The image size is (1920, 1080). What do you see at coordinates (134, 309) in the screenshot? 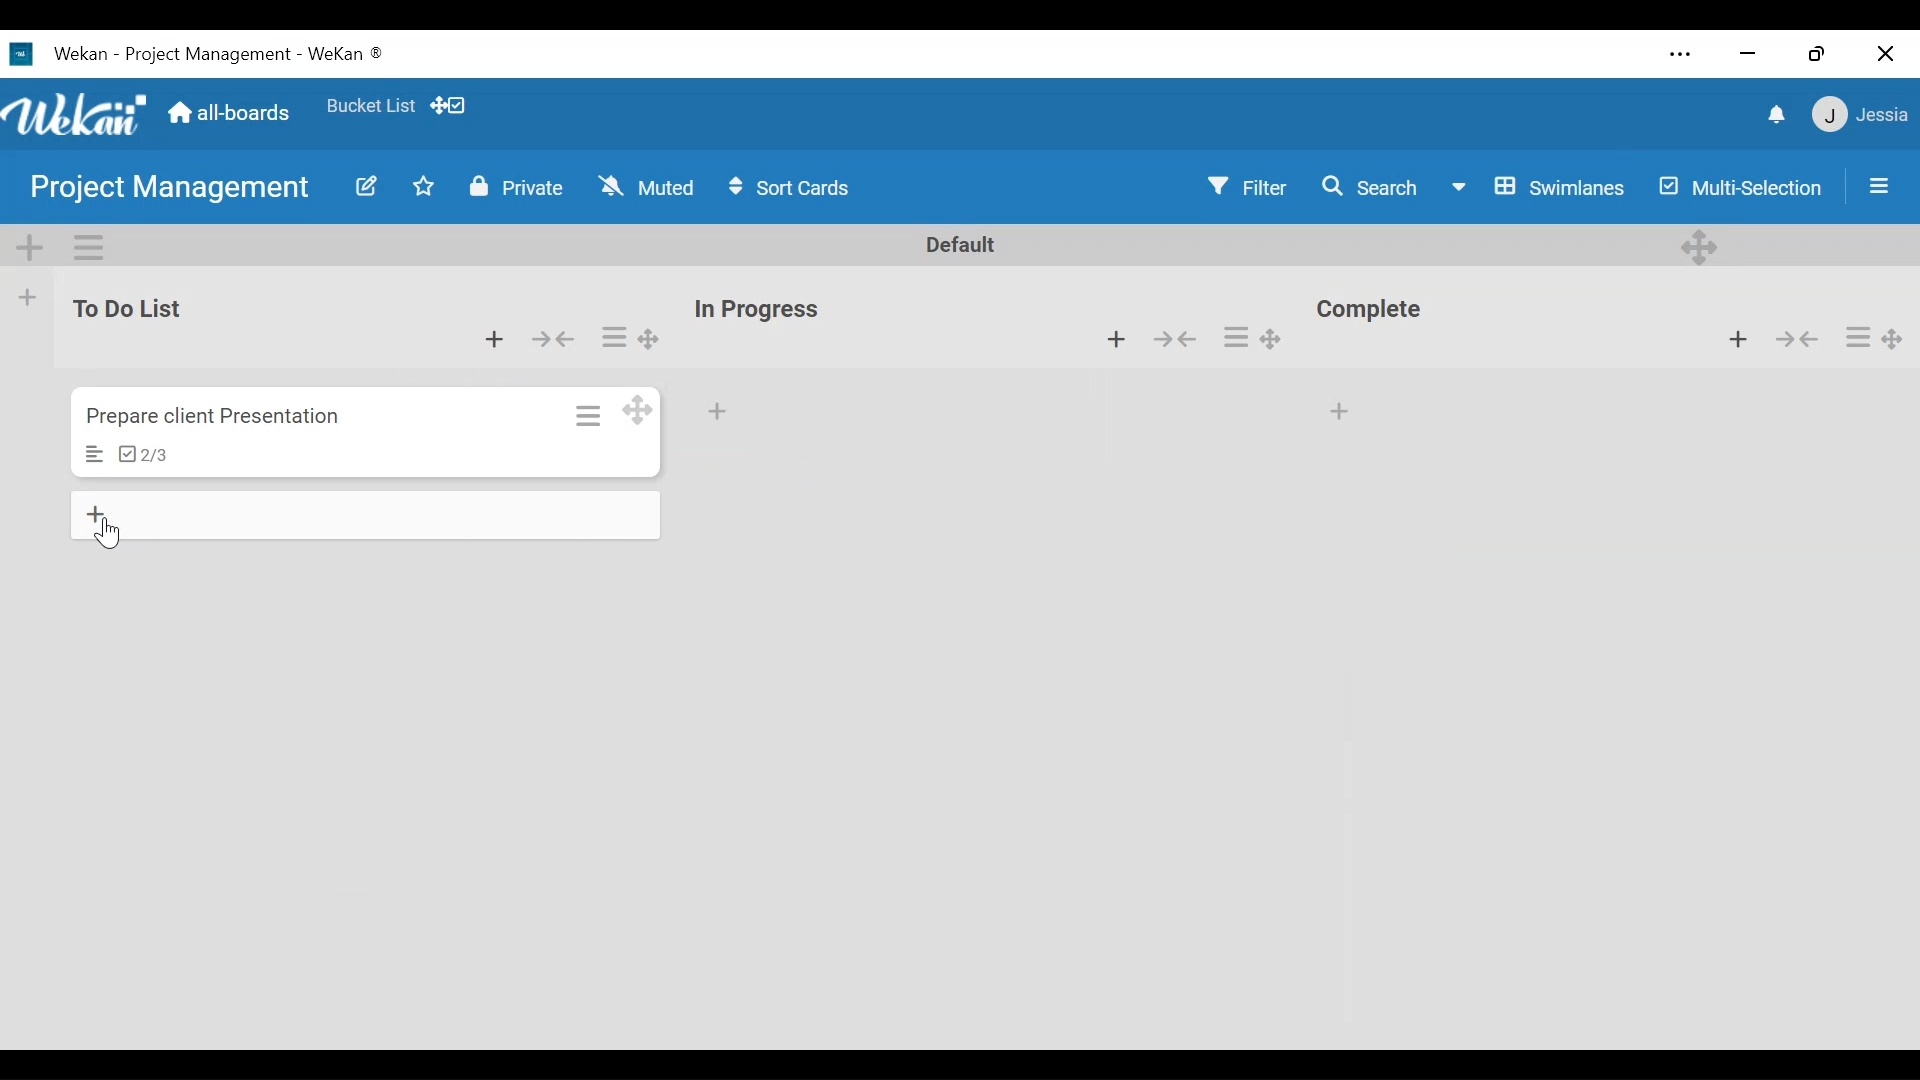
I see `to do list` at bounding box center [134, 309].